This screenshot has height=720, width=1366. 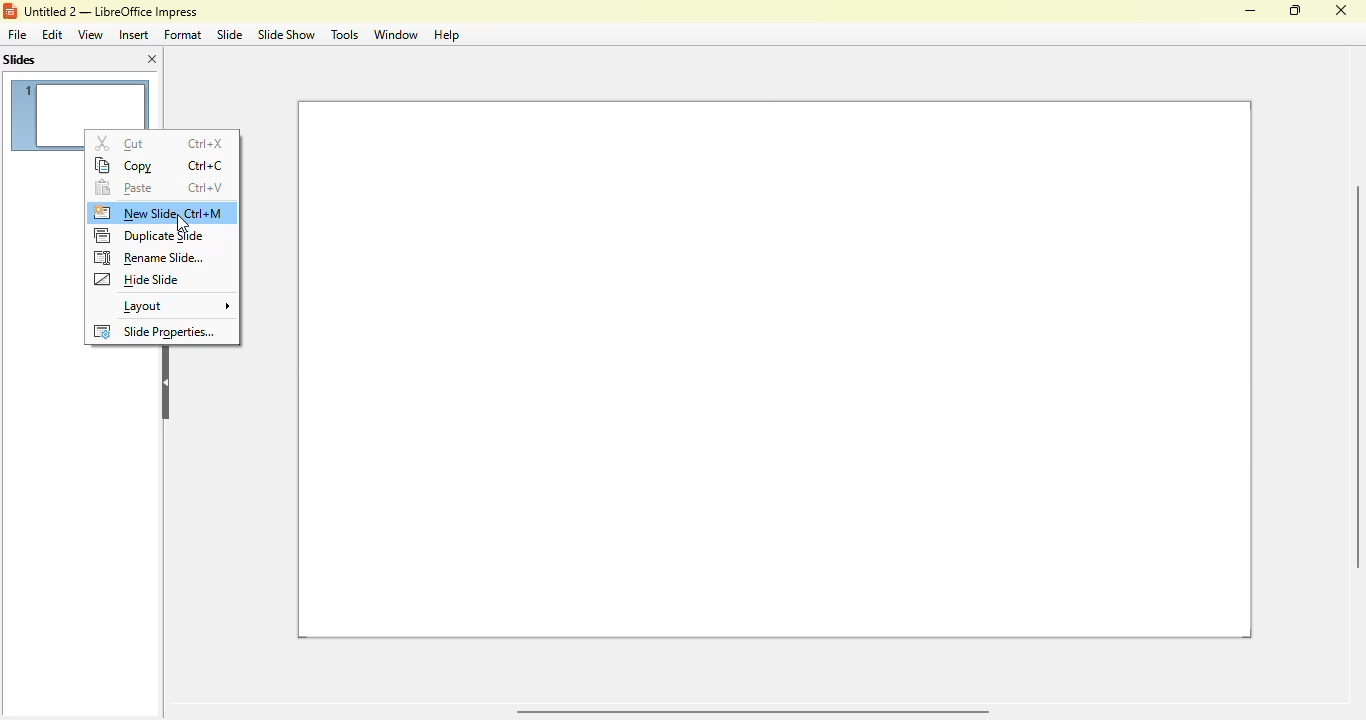 What do you see at coordinates (1296, 10) in the screenshot?
I see `maximize` at bounding box center [1296, 10].